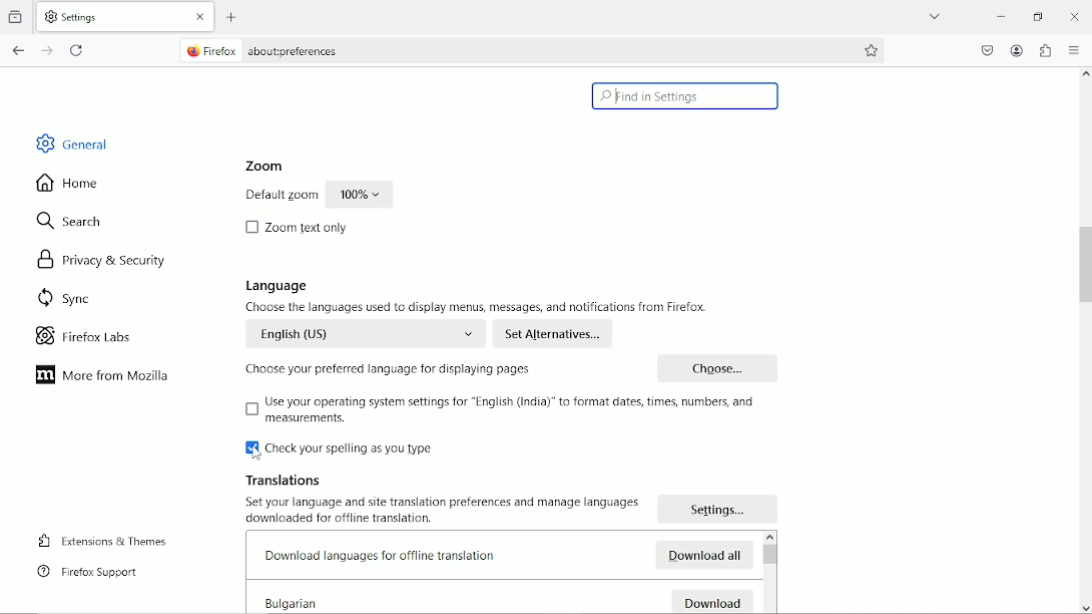  What do you see at coordinates (1001, 17) in the screenshot?
I see `minimize` at bounding box center [1001, 17].